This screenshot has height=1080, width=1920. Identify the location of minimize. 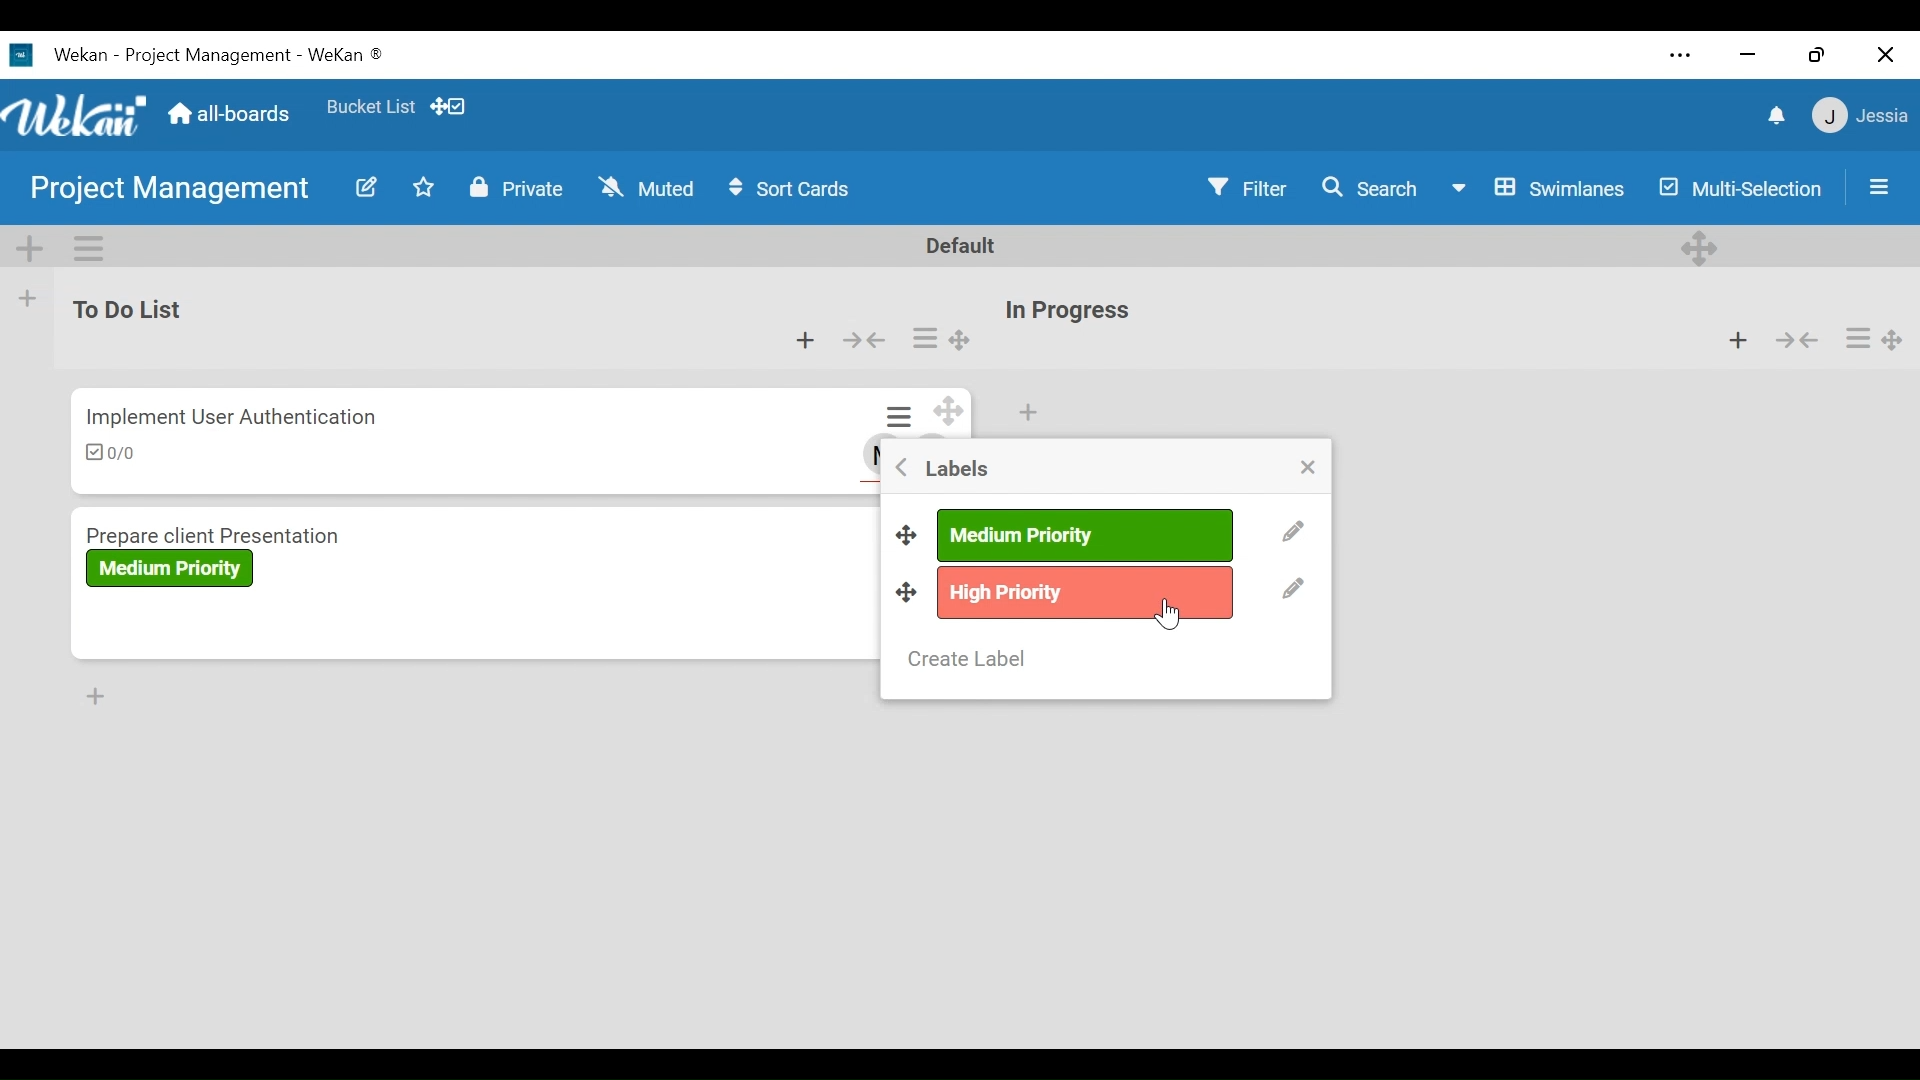
(1747, 56).